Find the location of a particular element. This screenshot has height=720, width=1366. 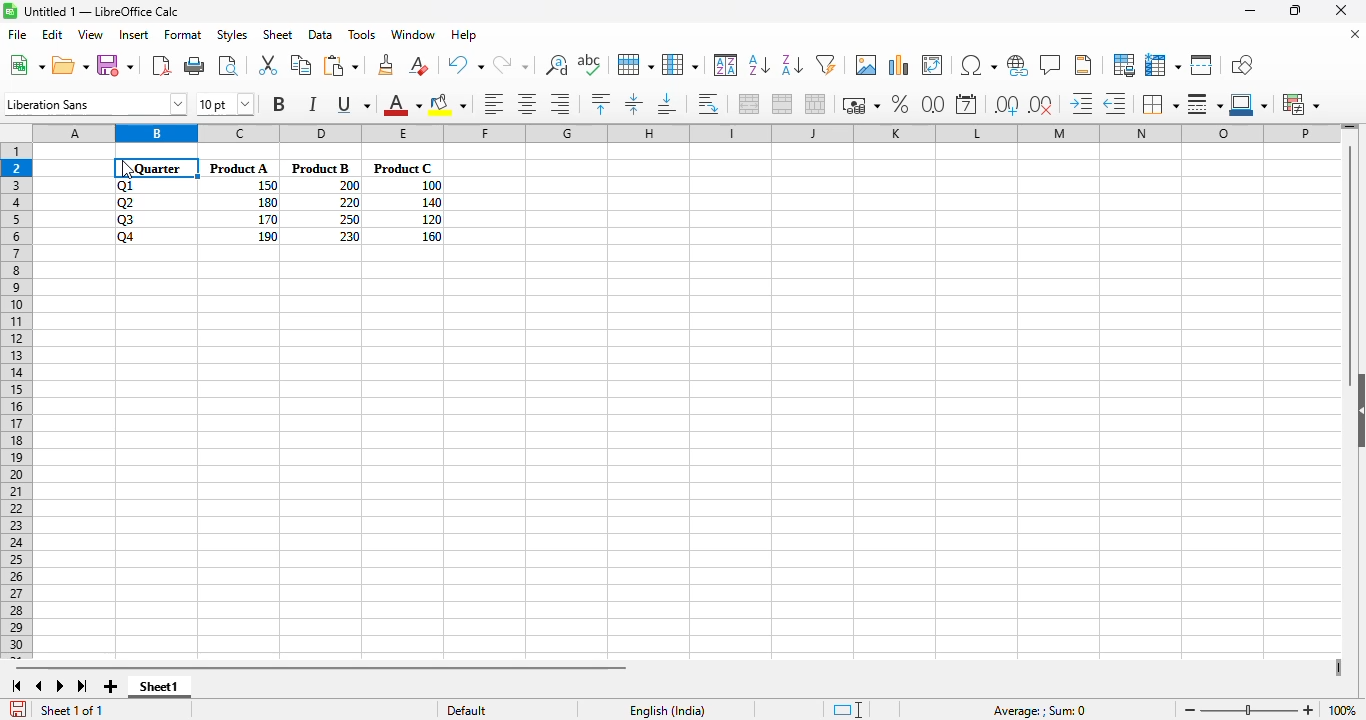

insert special characters is located at coordinates (978, 65).